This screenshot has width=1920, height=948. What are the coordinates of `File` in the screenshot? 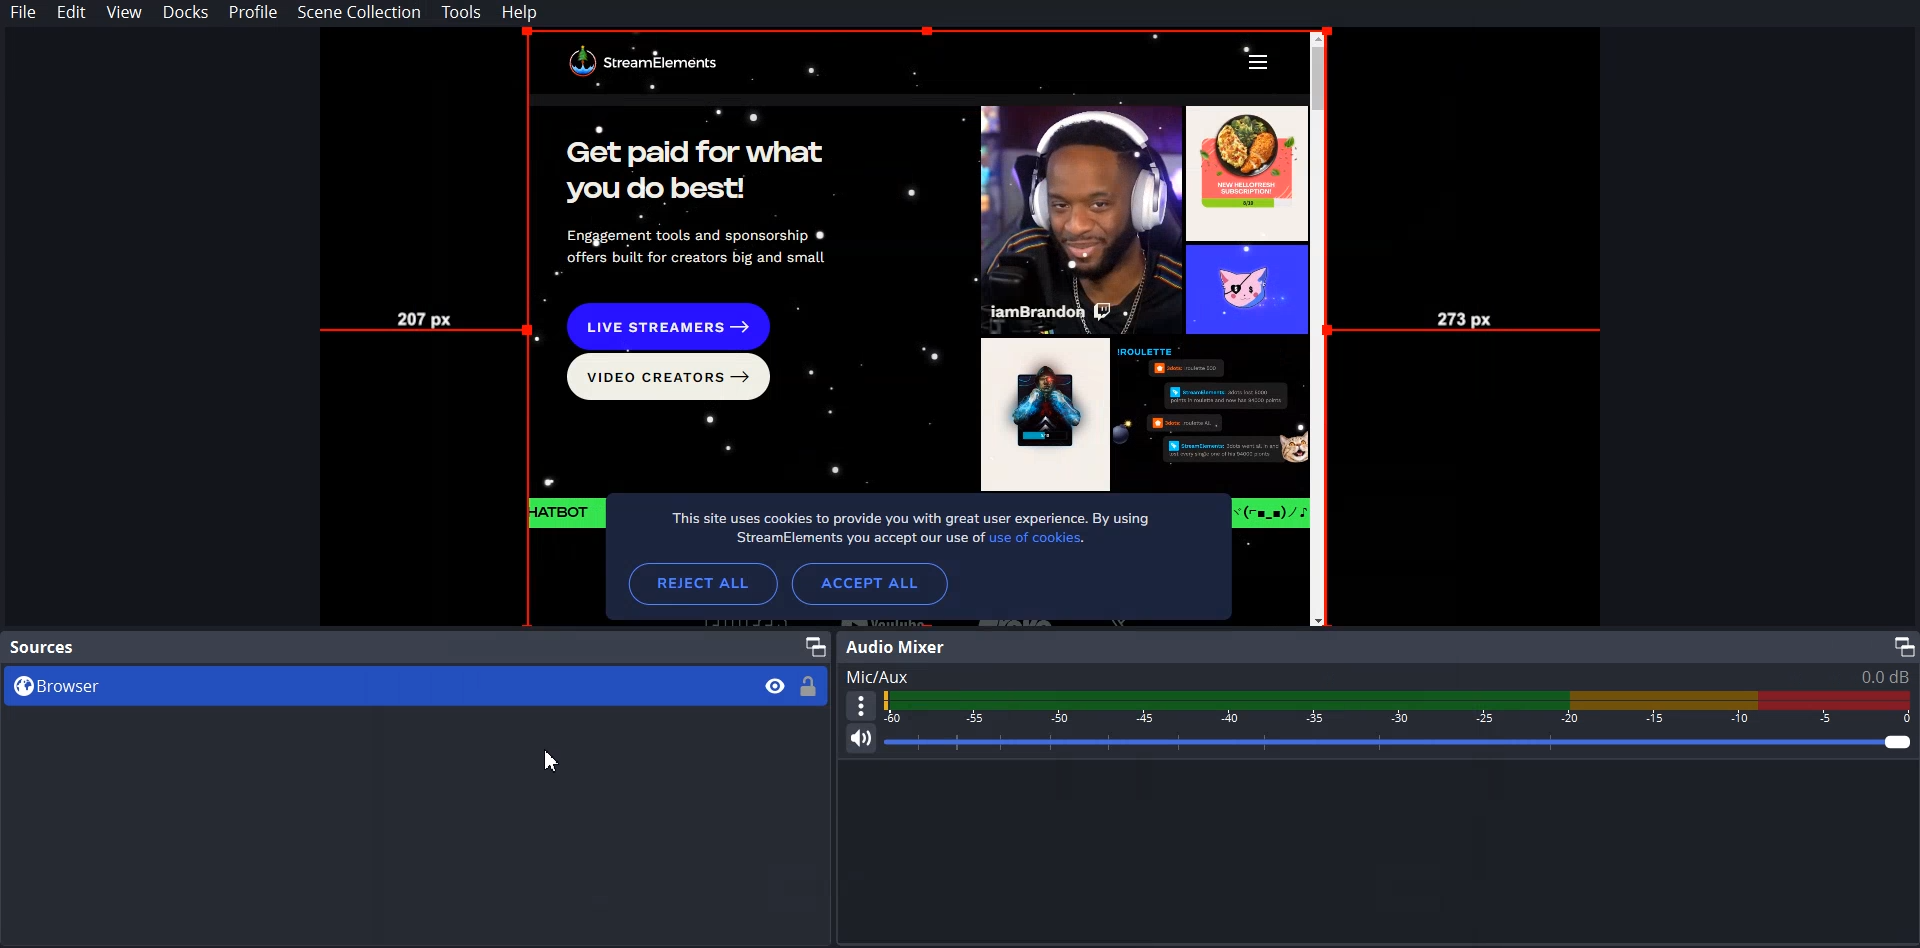 It's located at (23, 13).